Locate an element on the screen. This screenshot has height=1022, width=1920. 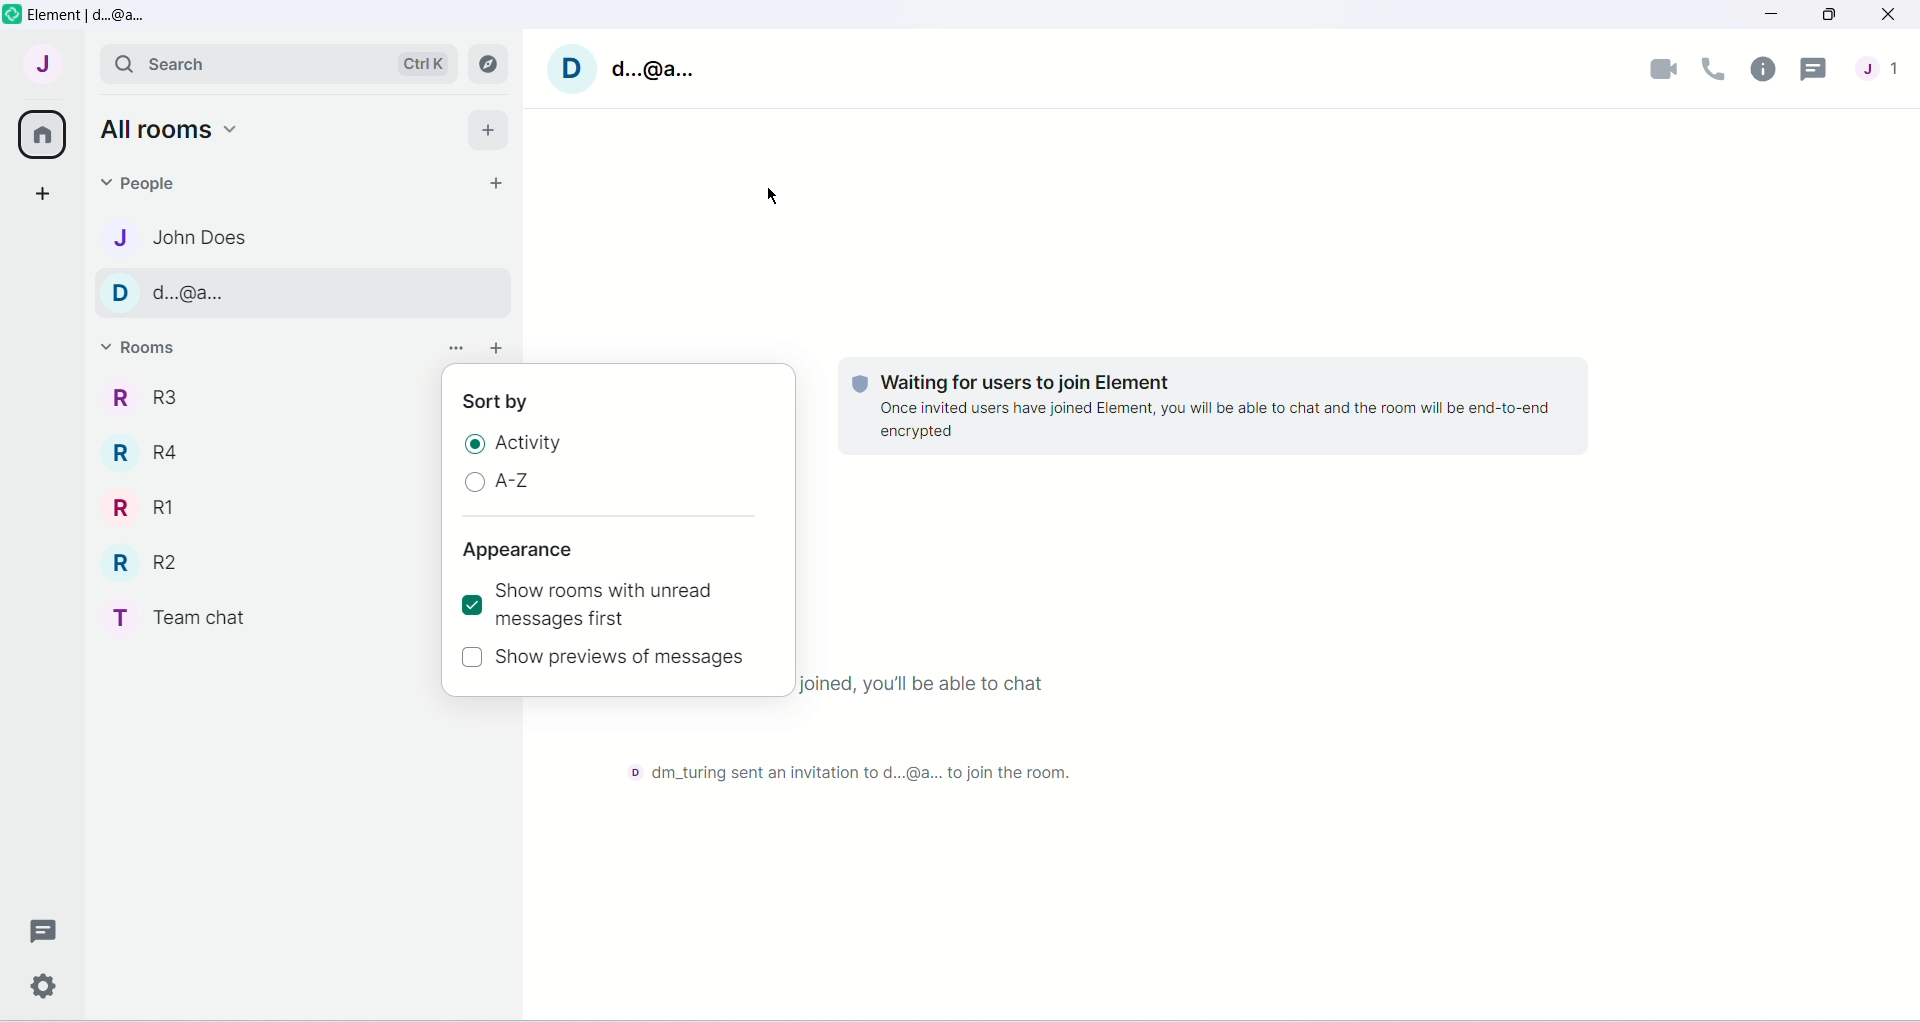
Checkbox unchecked is located at coordinates (473, 657).